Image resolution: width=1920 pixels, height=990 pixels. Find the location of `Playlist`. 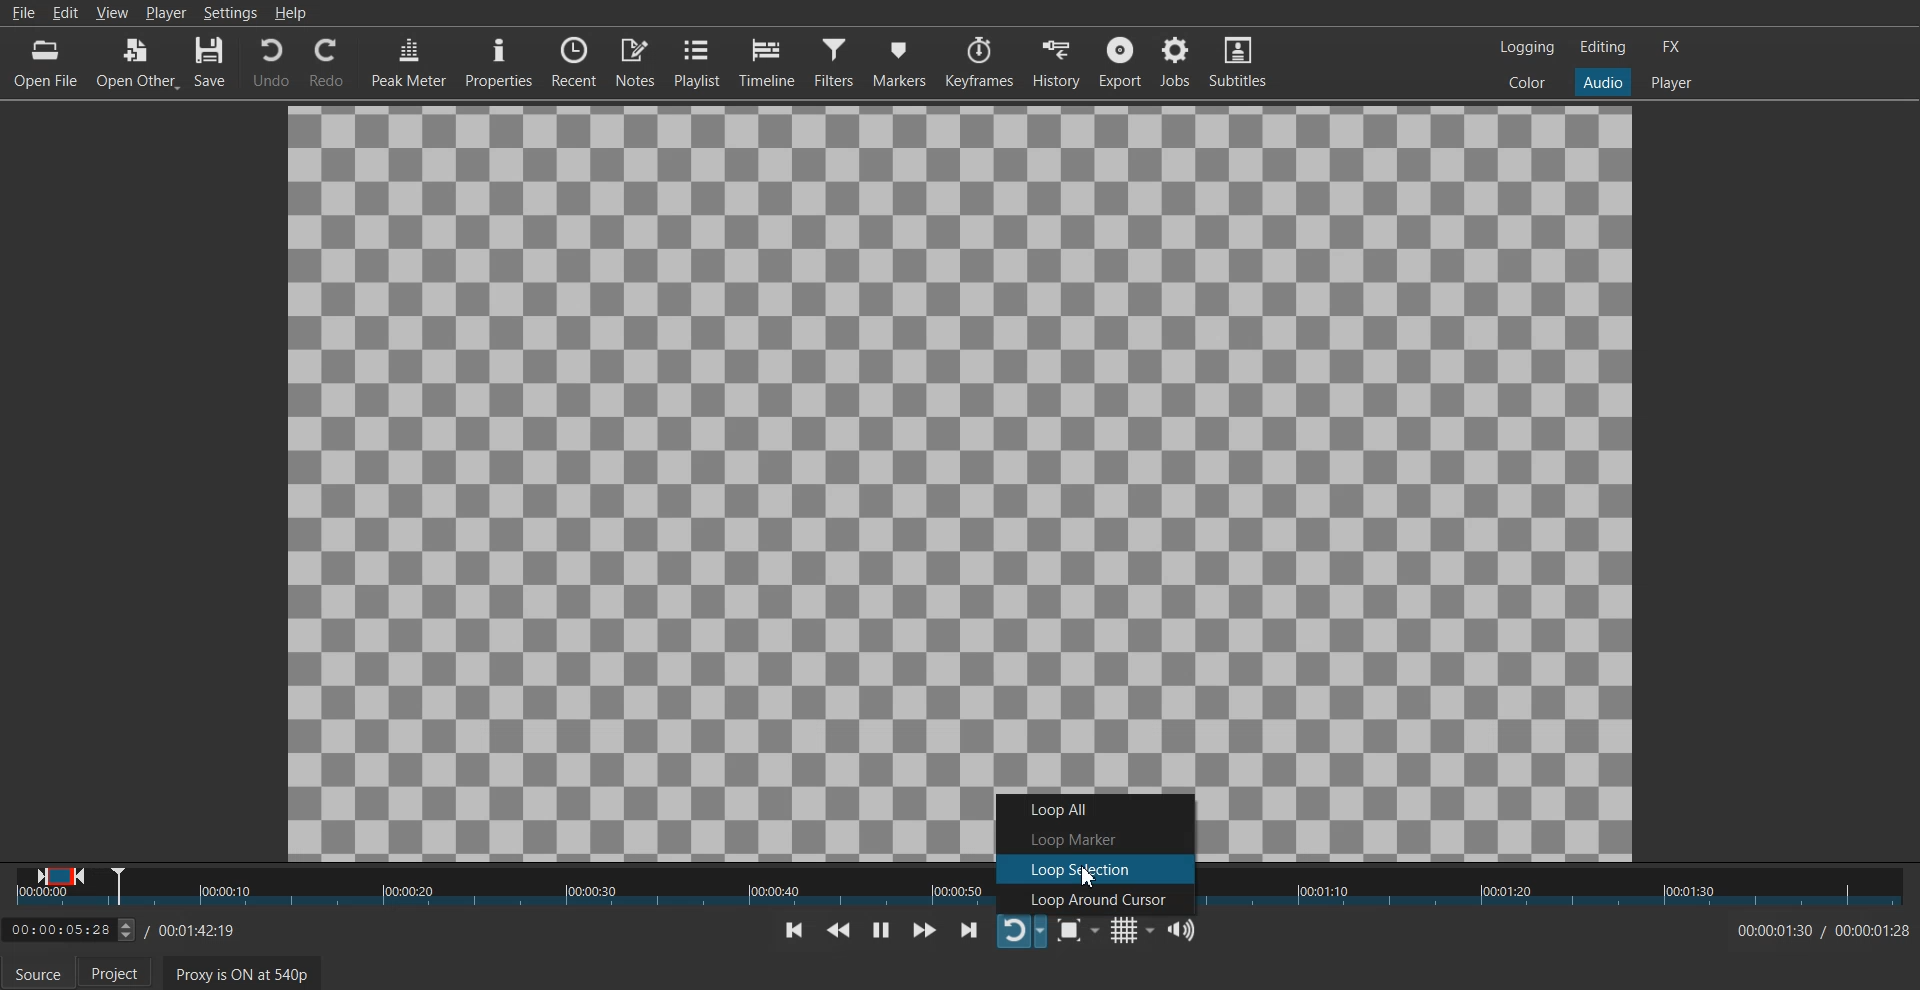

Playlist is located at coordinates (697, 62).